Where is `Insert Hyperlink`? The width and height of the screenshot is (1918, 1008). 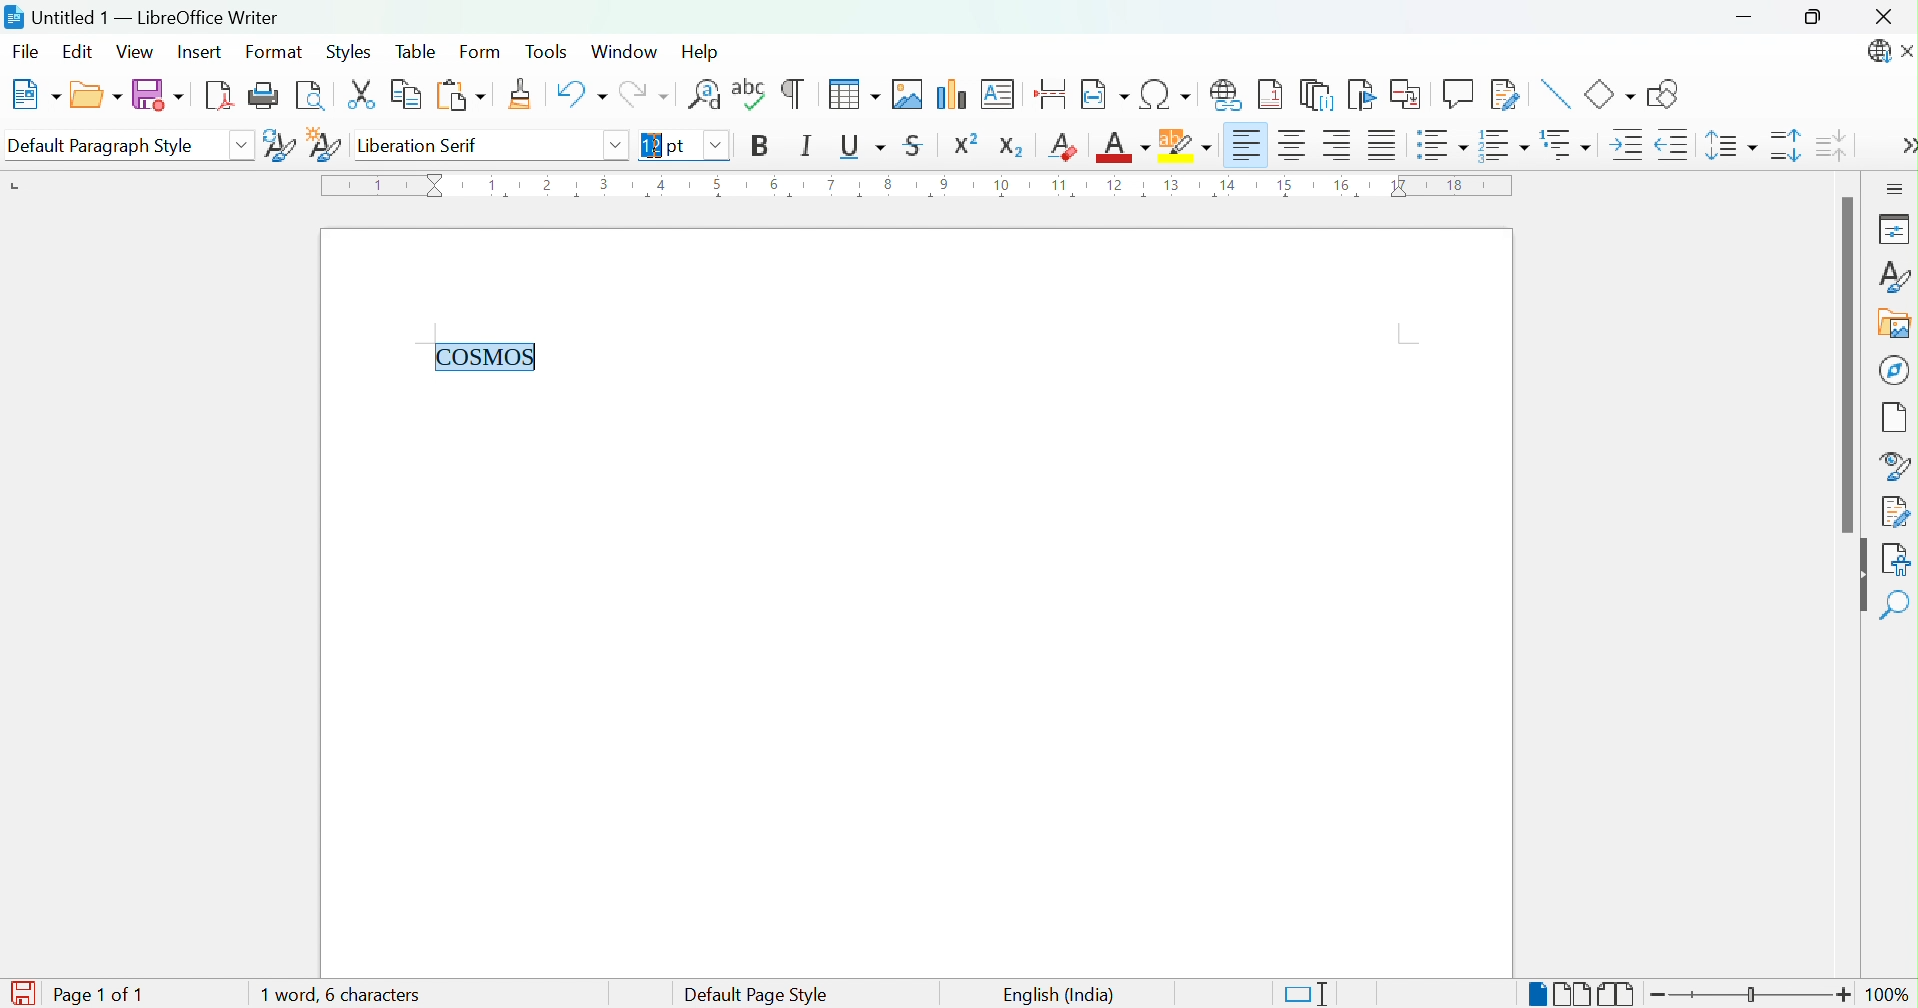 Insert Hyperlink is located at coordinates (1228, 92).